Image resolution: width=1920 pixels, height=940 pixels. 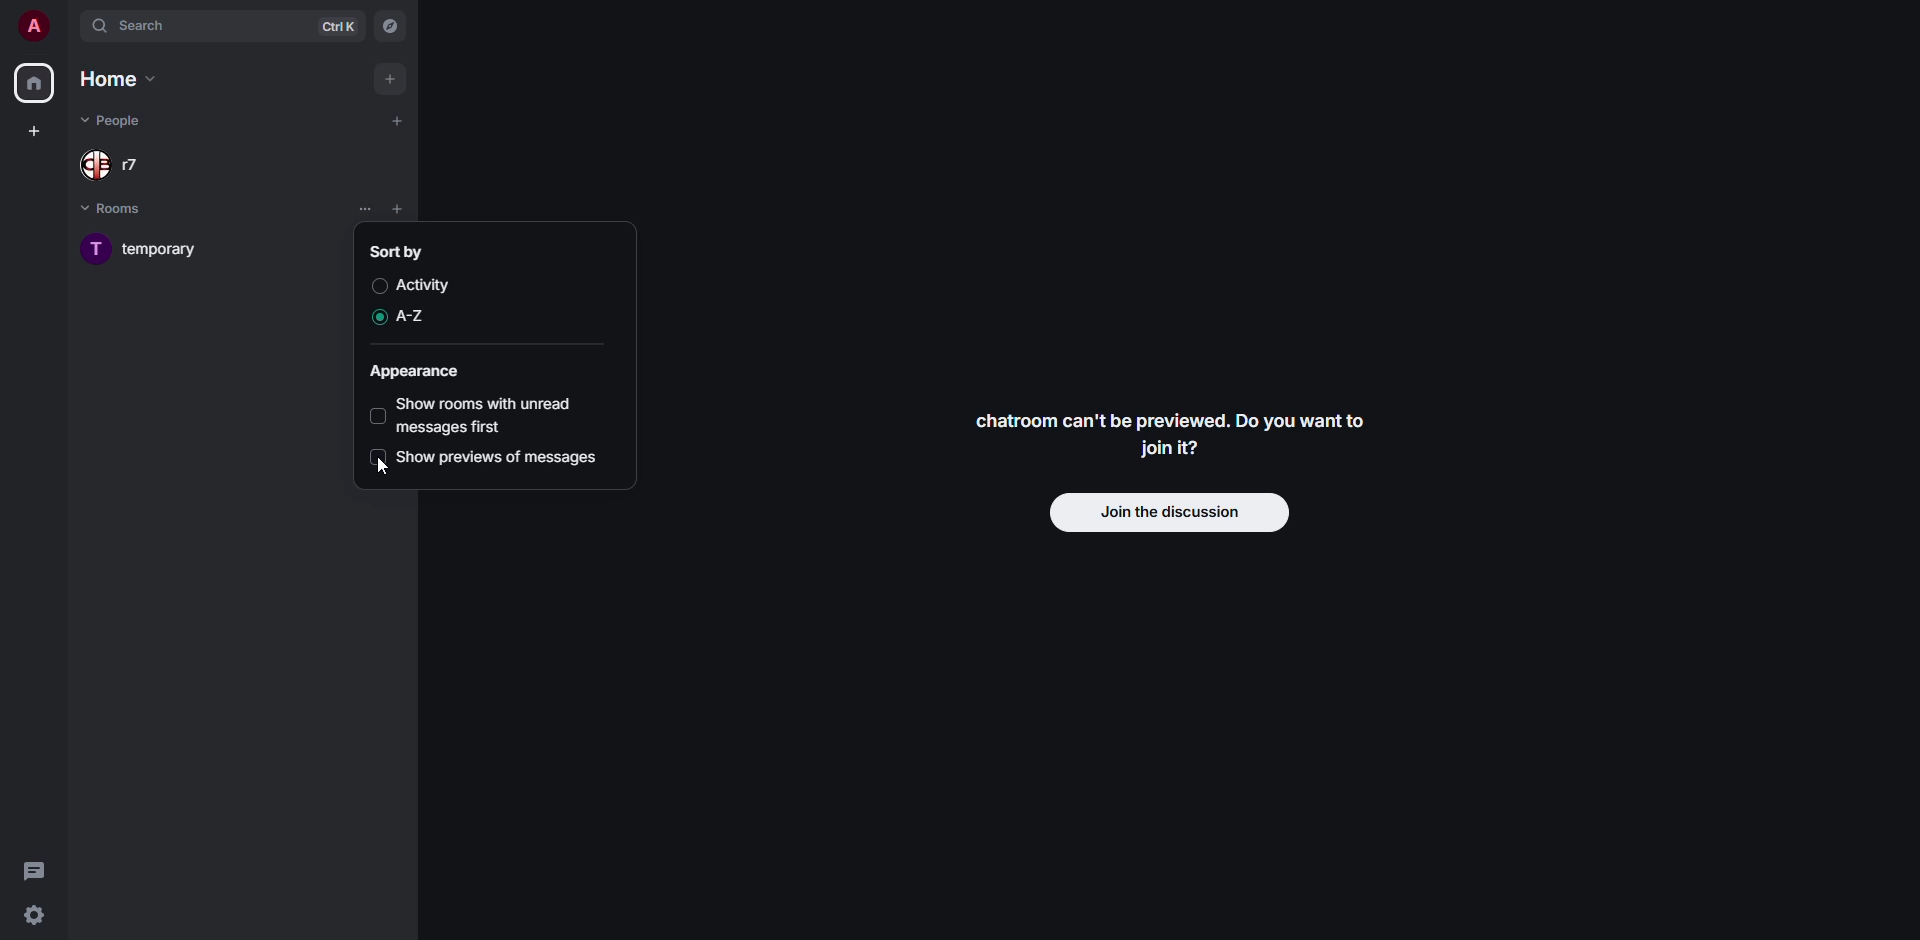 I want to click on sort by, so click(x=398, y=251).